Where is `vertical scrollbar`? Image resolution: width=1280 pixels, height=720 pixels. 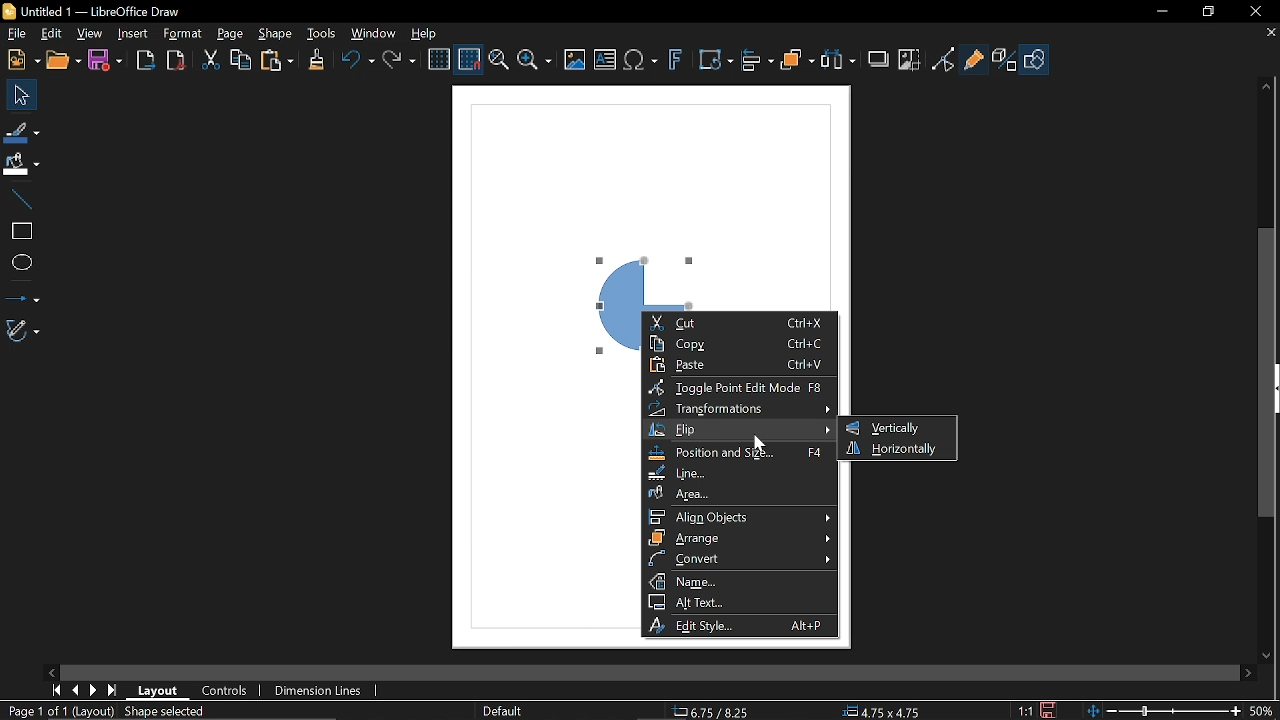 vertical scrollbar is located at coordinates (1268, 374).